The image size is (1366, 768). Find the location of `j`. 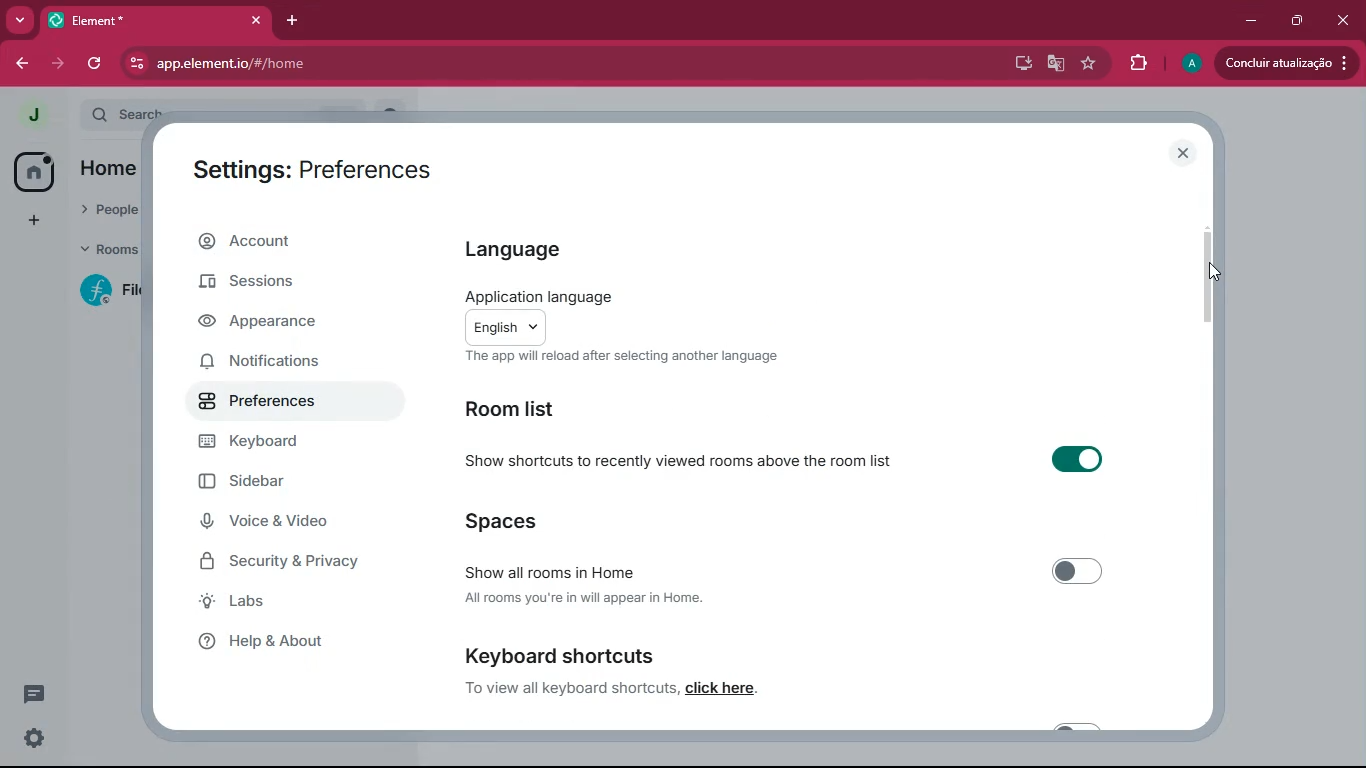

j is located at coordinates (30, 117).